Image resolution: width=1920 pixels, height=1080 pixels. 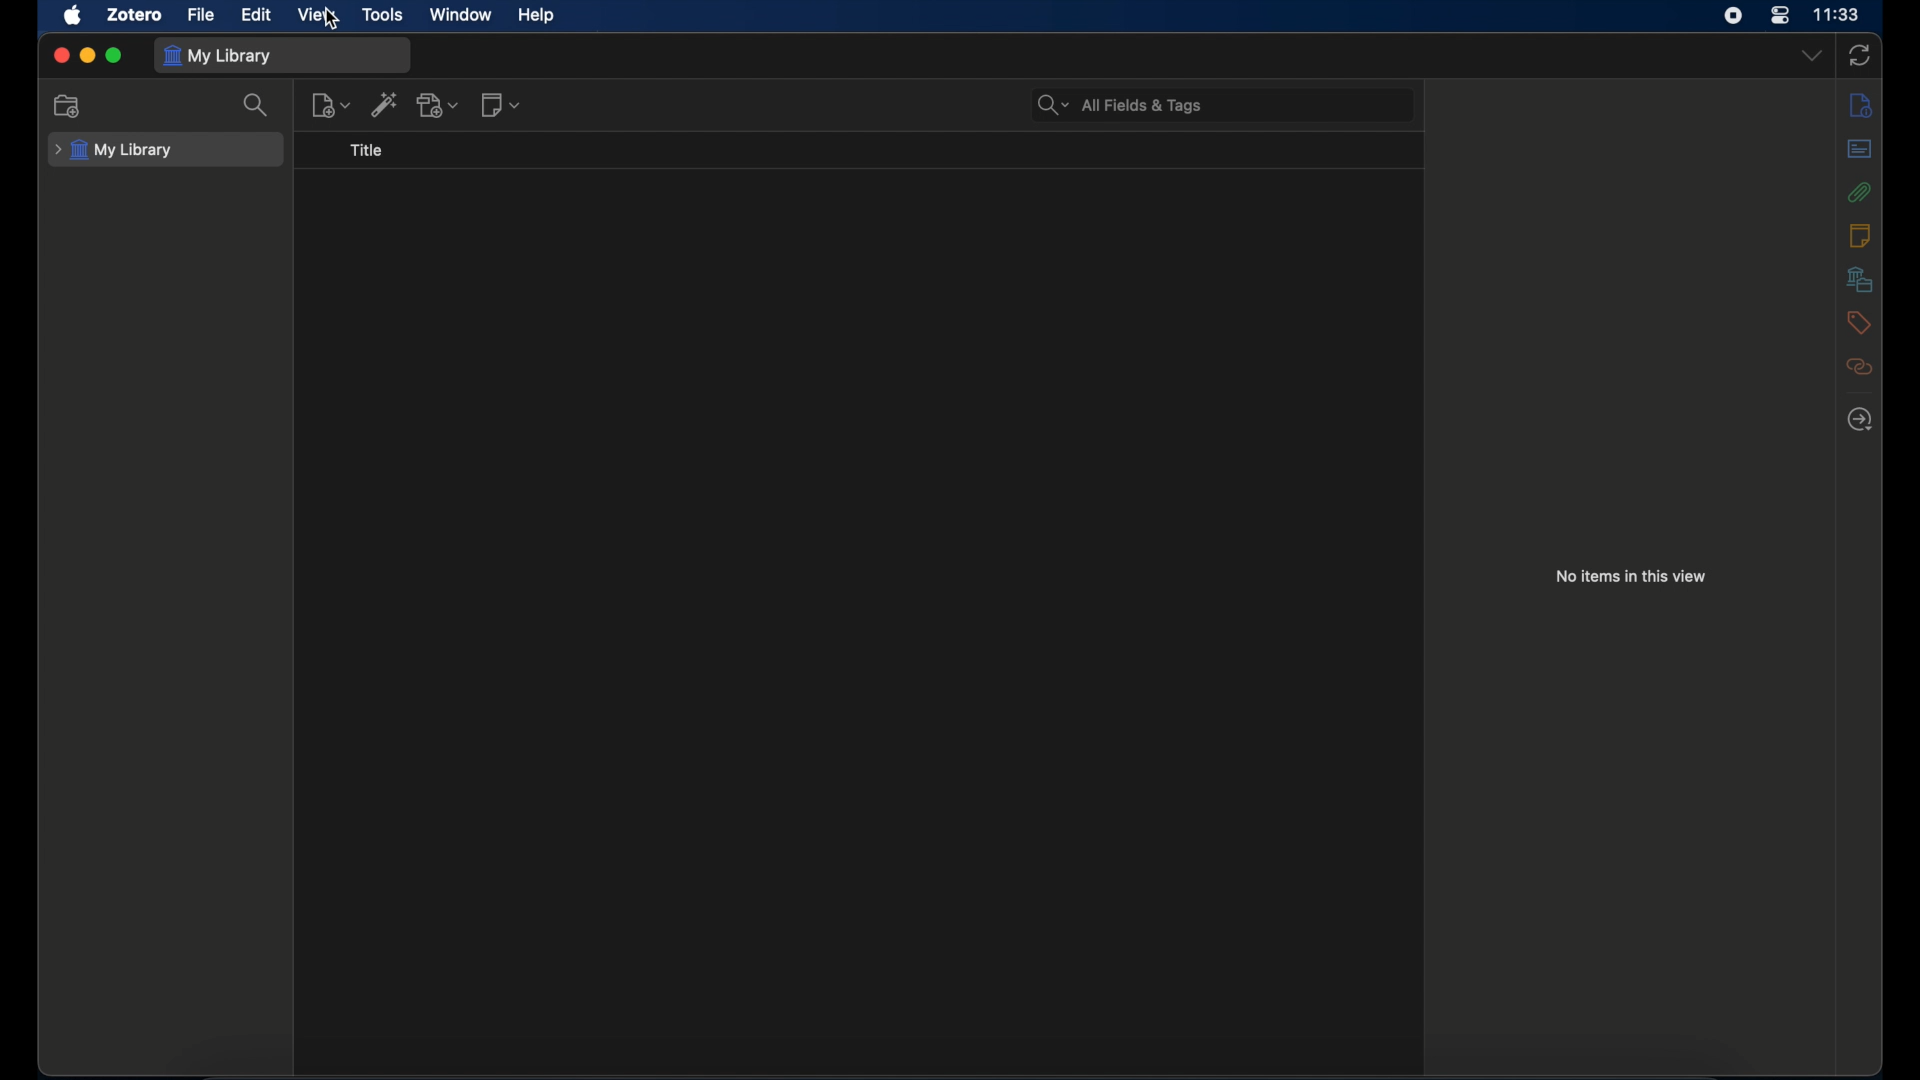 What do you see at coordinates (1859, 323) in the screenshot?
I see `tags` at bounding box center [1859, 323].